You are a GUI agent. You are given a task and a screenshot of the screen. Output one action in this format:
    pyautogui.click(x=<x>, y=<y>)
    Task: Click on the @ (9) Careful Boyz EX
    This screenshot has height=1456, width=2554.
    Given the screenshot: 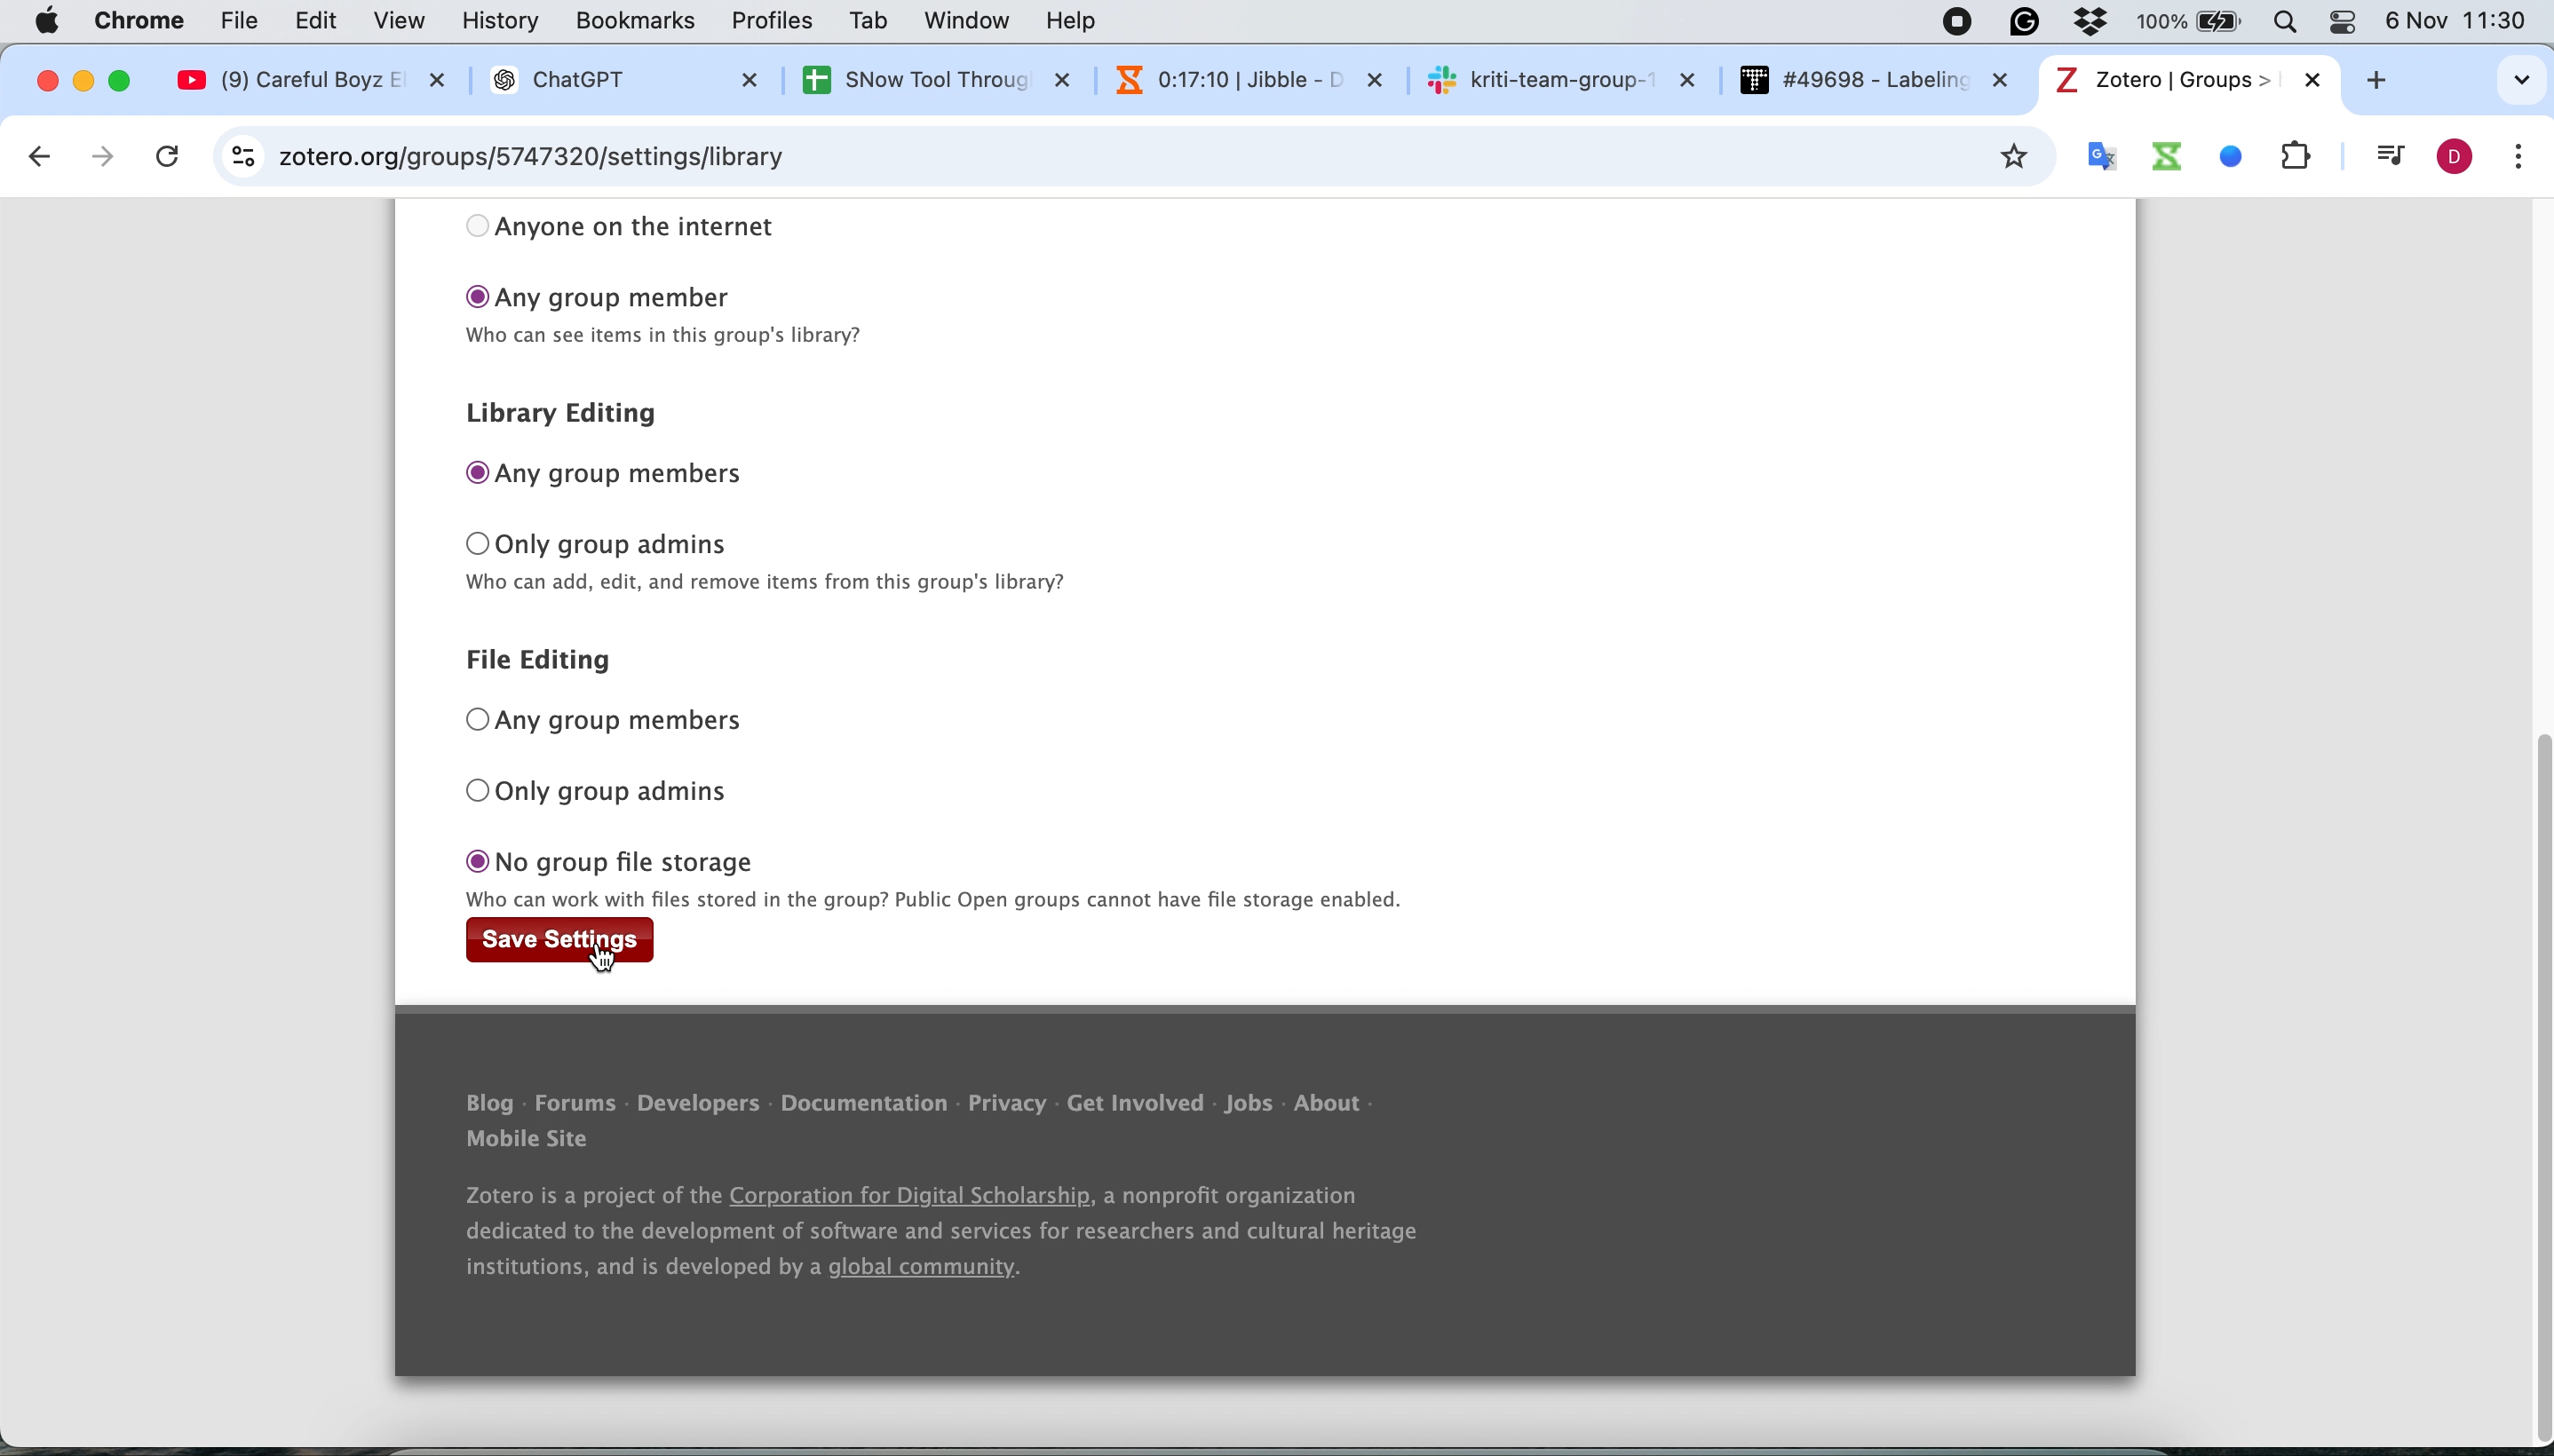 What is the action you would take?
    pyautogui.click(x=322, y=80)
    